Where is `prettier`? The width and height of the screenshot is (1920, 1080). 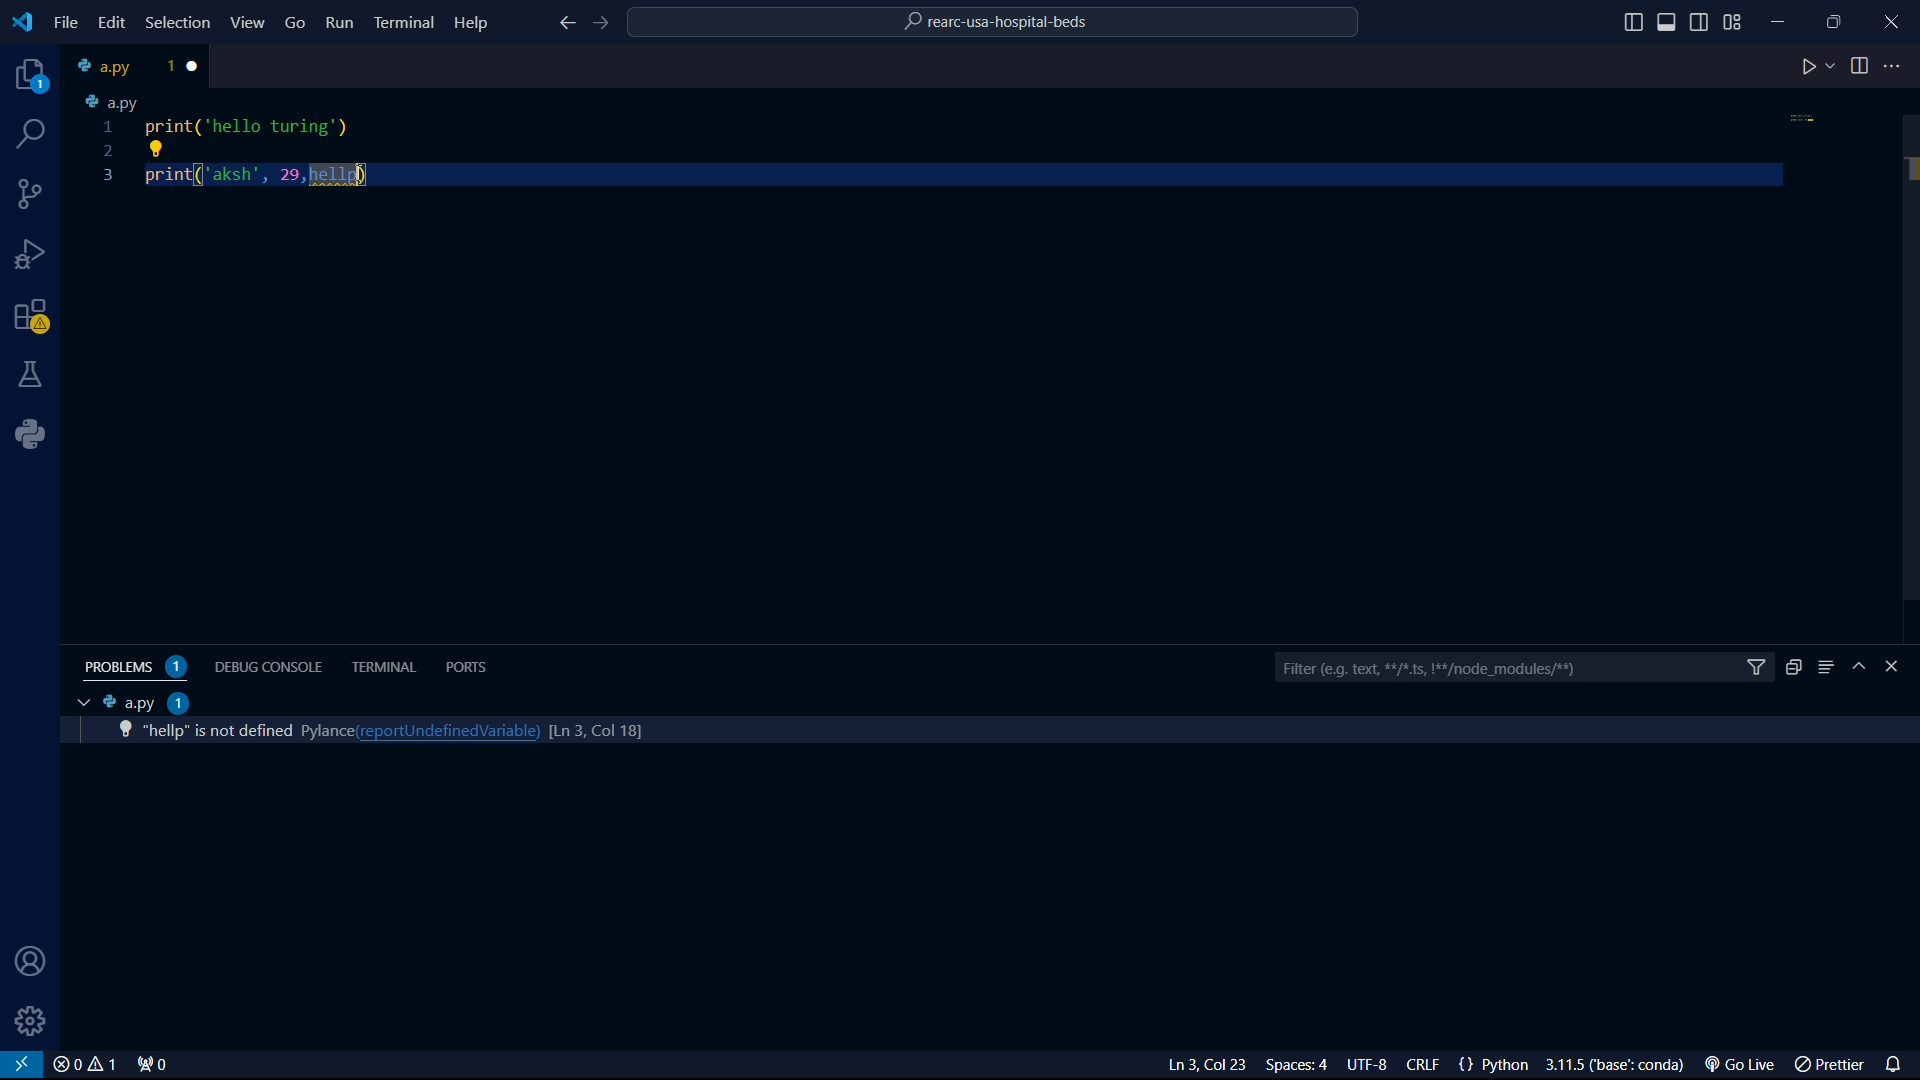 prettier is located at coordinates (1832, 1066).